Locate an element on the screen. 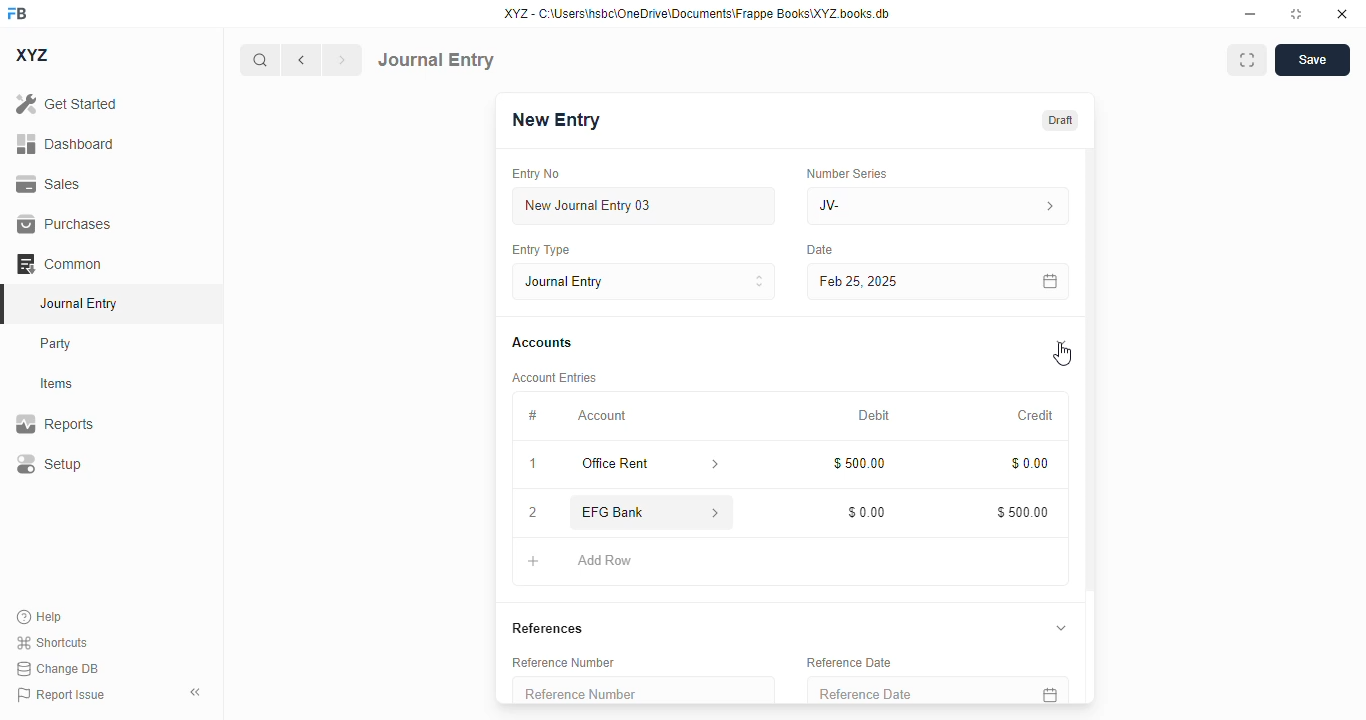  add row is located at coordinates (607, 561).